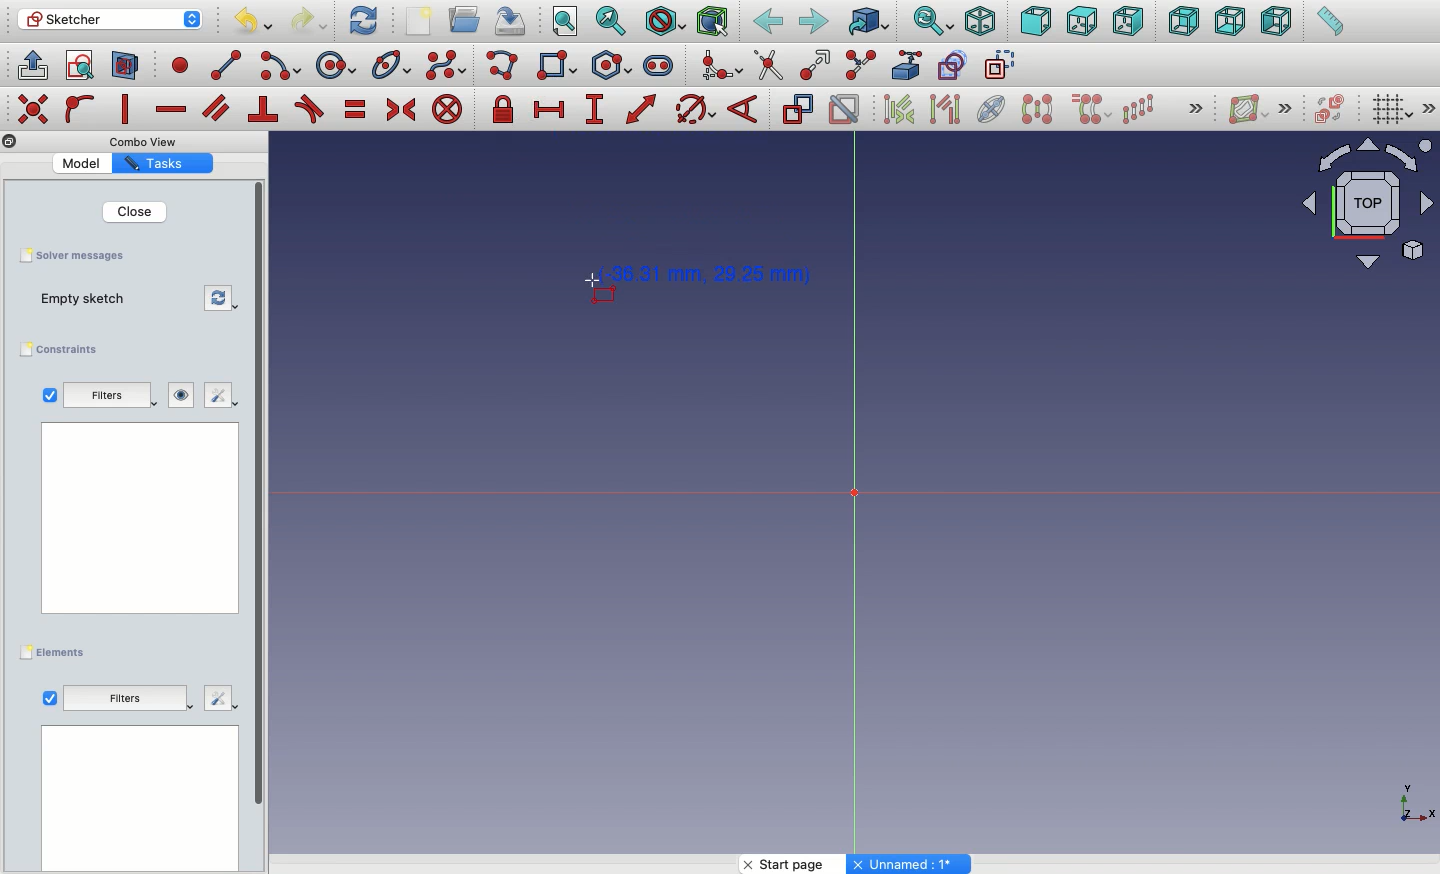  I want to click on External geometry, so click(905, 65).